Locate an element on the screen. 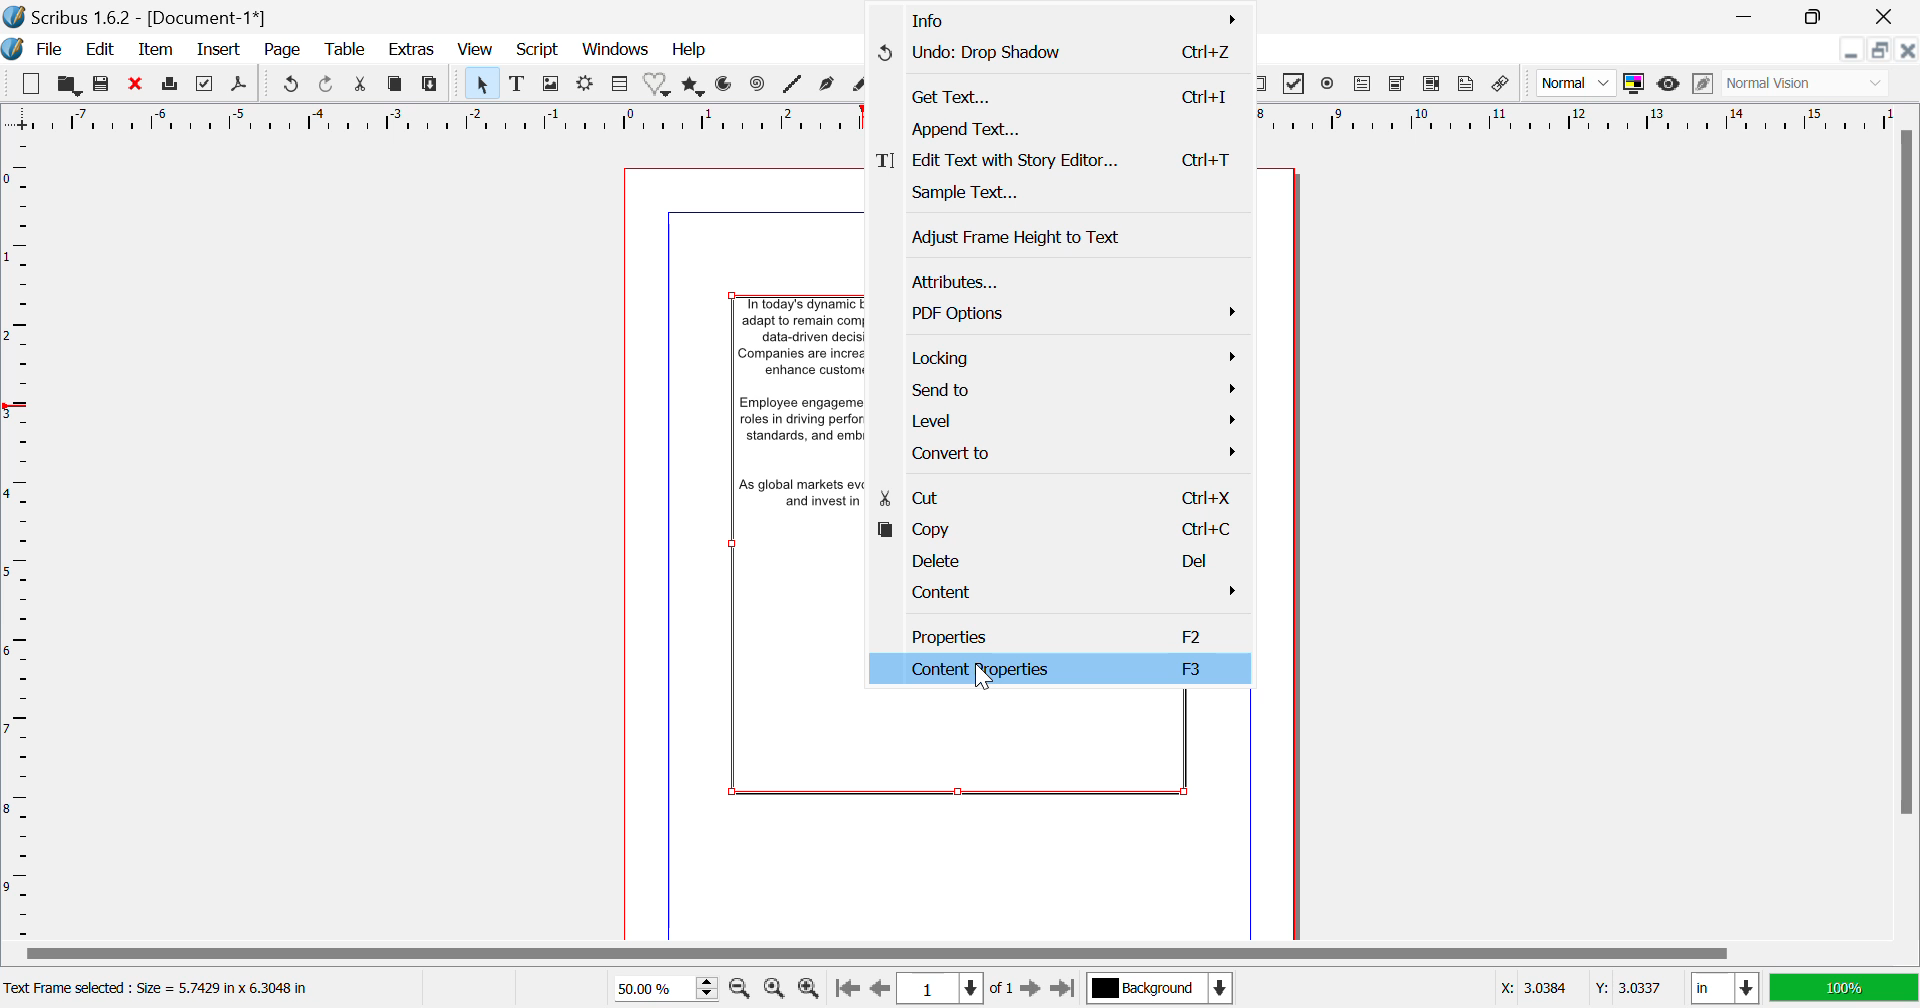 The image size is (1920, 1008). Text Frame is located at coordinates (517, 84).